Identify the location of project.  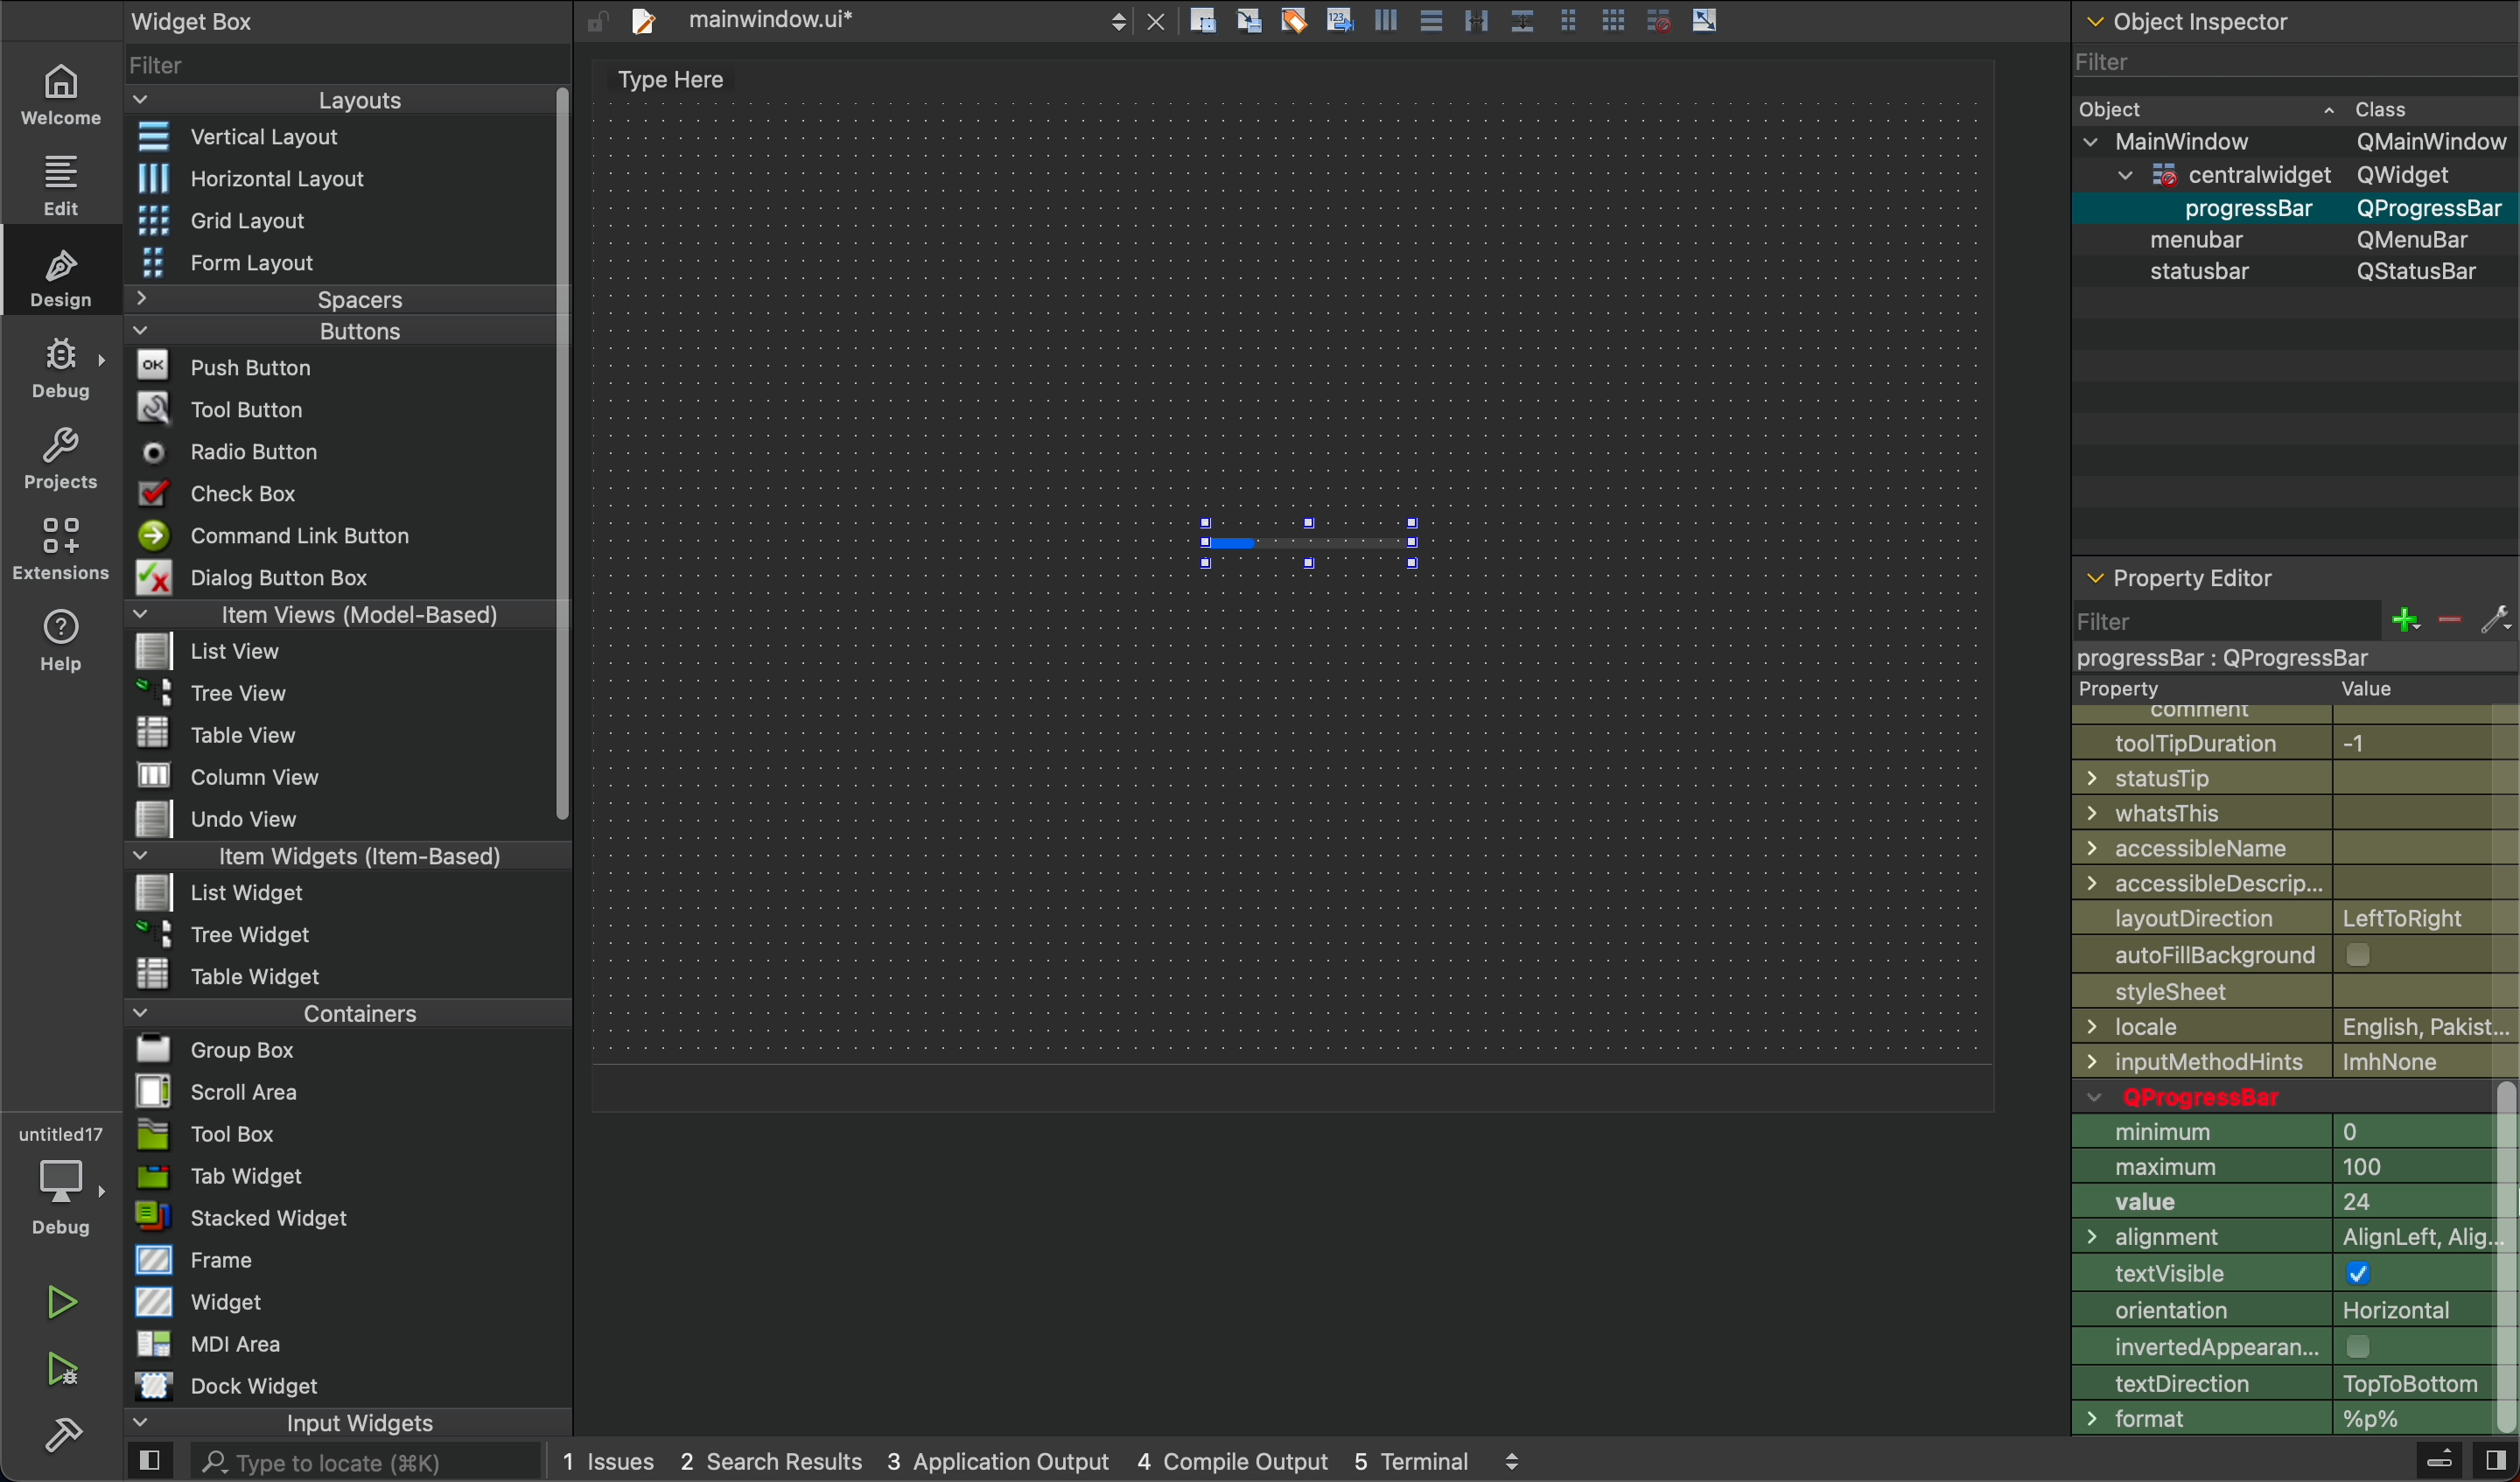
(63, 458).